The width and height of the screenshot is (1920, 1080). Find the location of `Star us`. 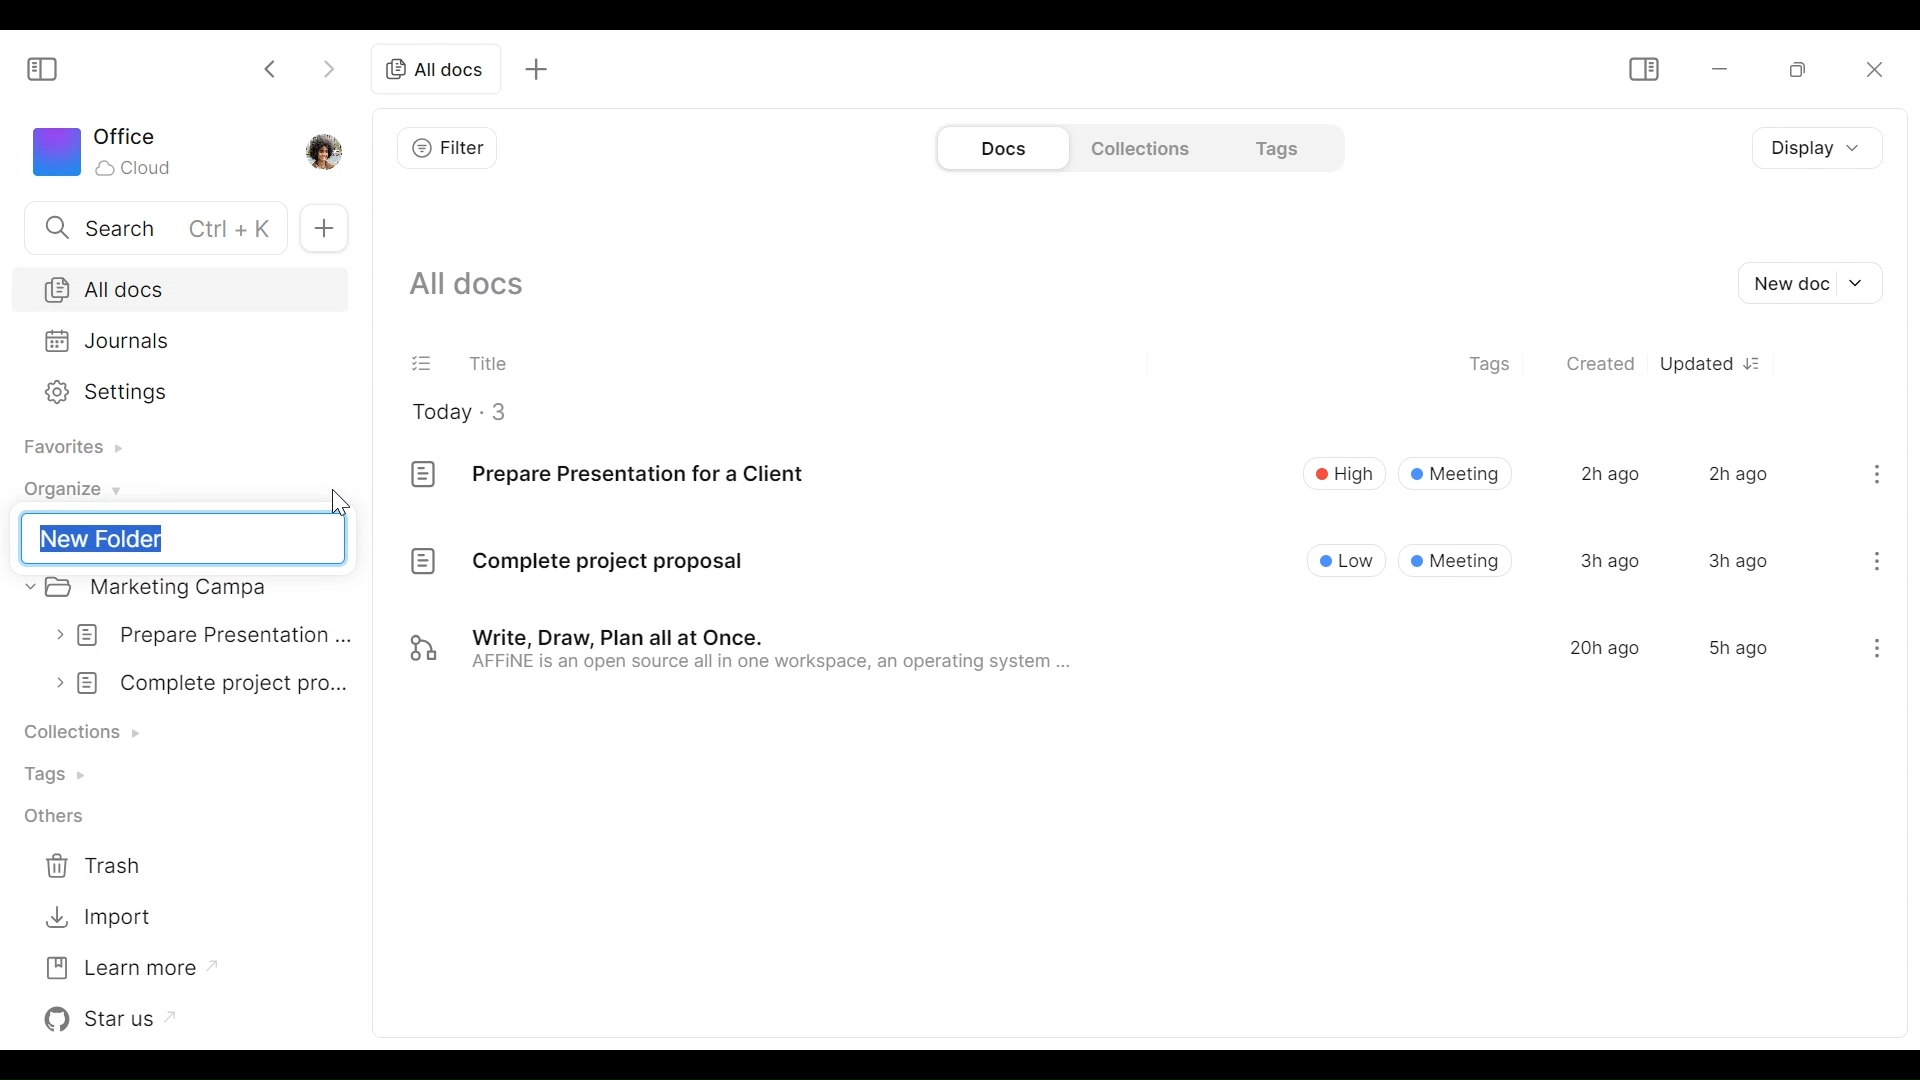

Star us is located at coordinates (115, 1017).